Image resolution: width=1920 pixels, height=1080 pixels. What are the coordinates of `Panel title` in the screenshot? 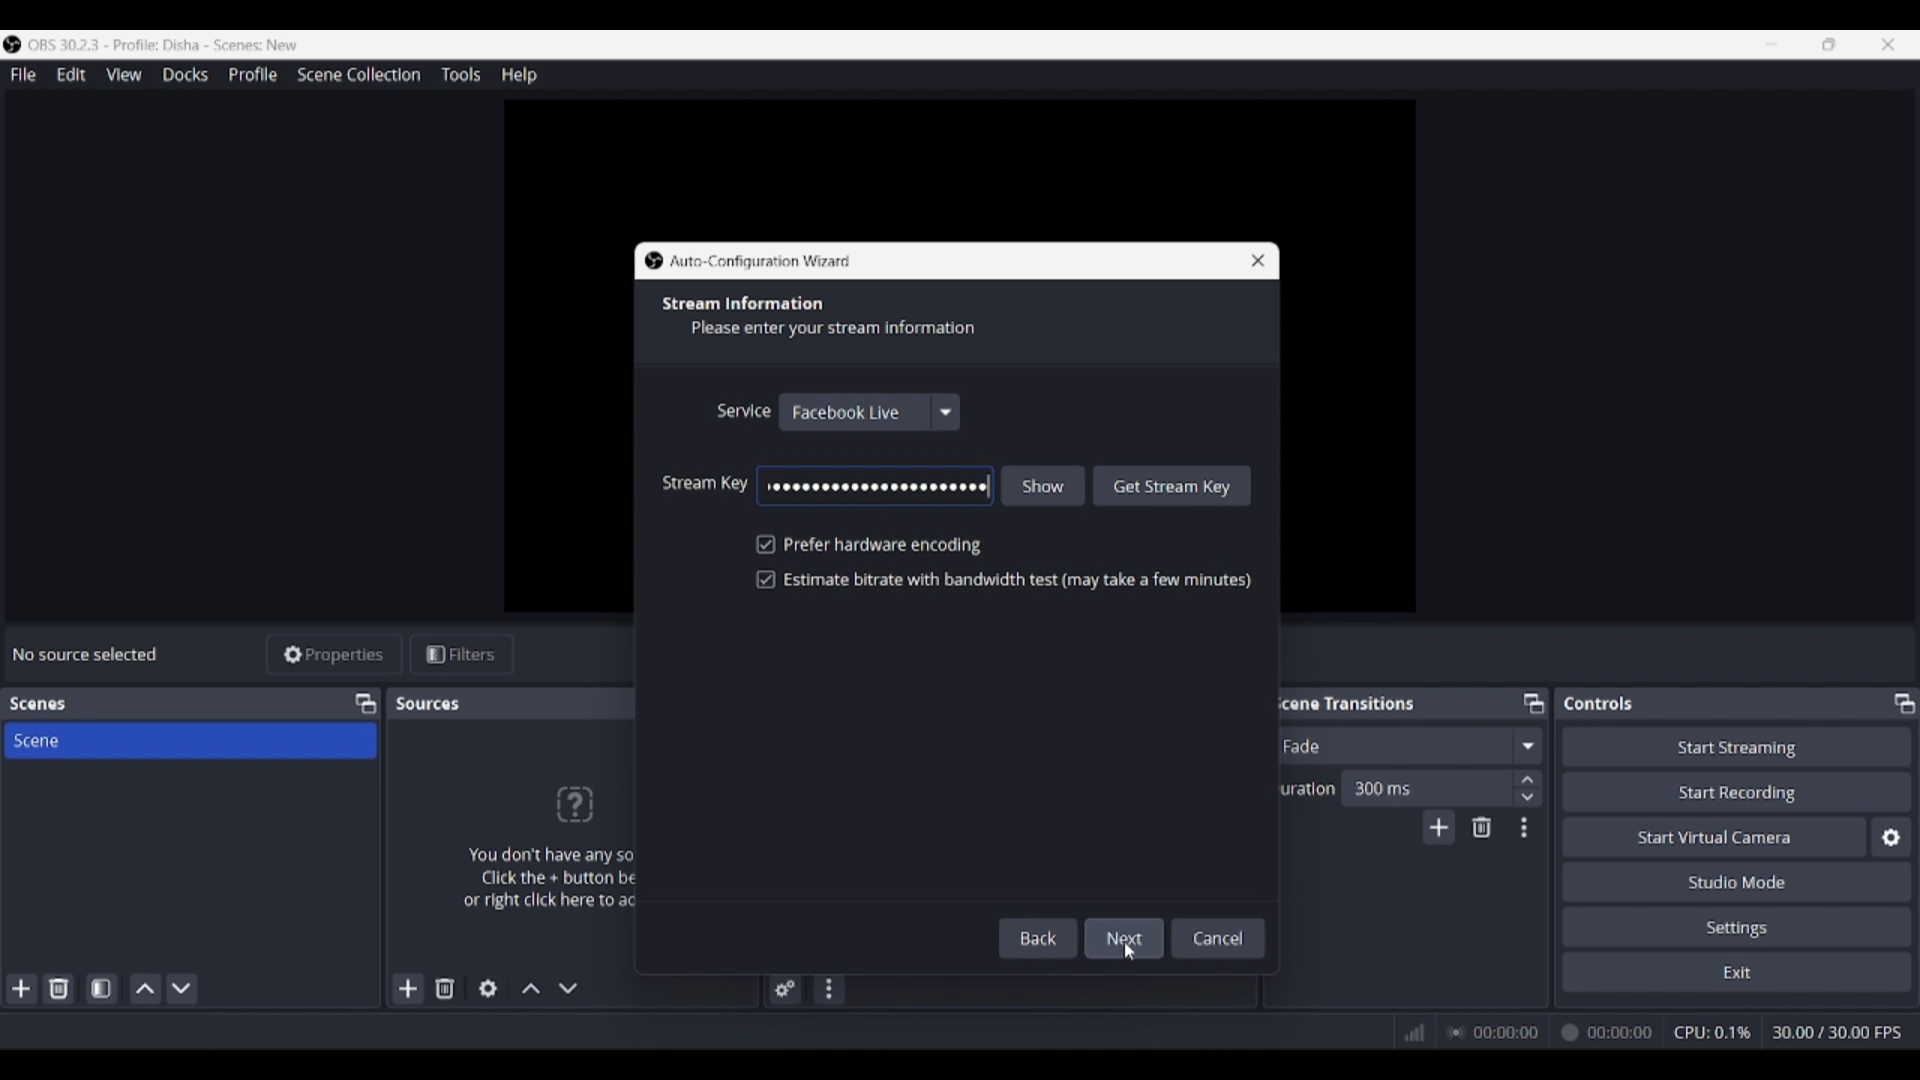 It's located at (430, 703).